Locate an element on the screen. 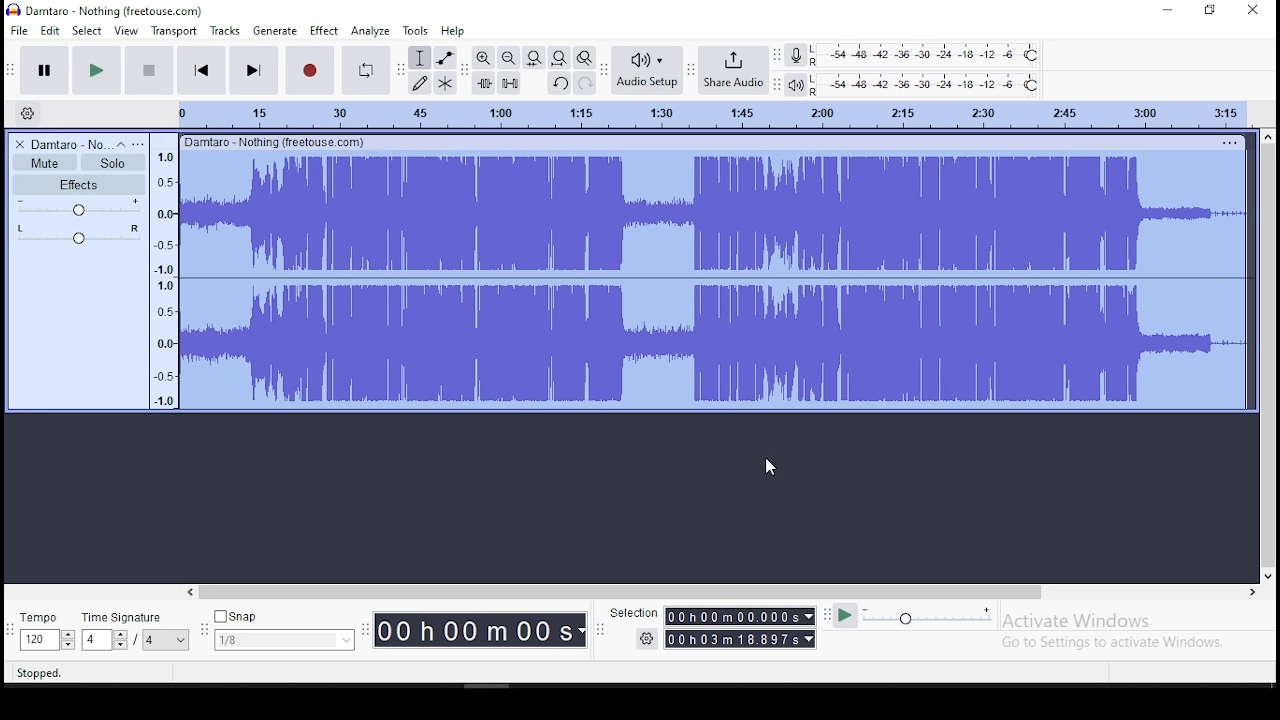 The image size is (1280, 720). select is located at coordinates (87, 30).